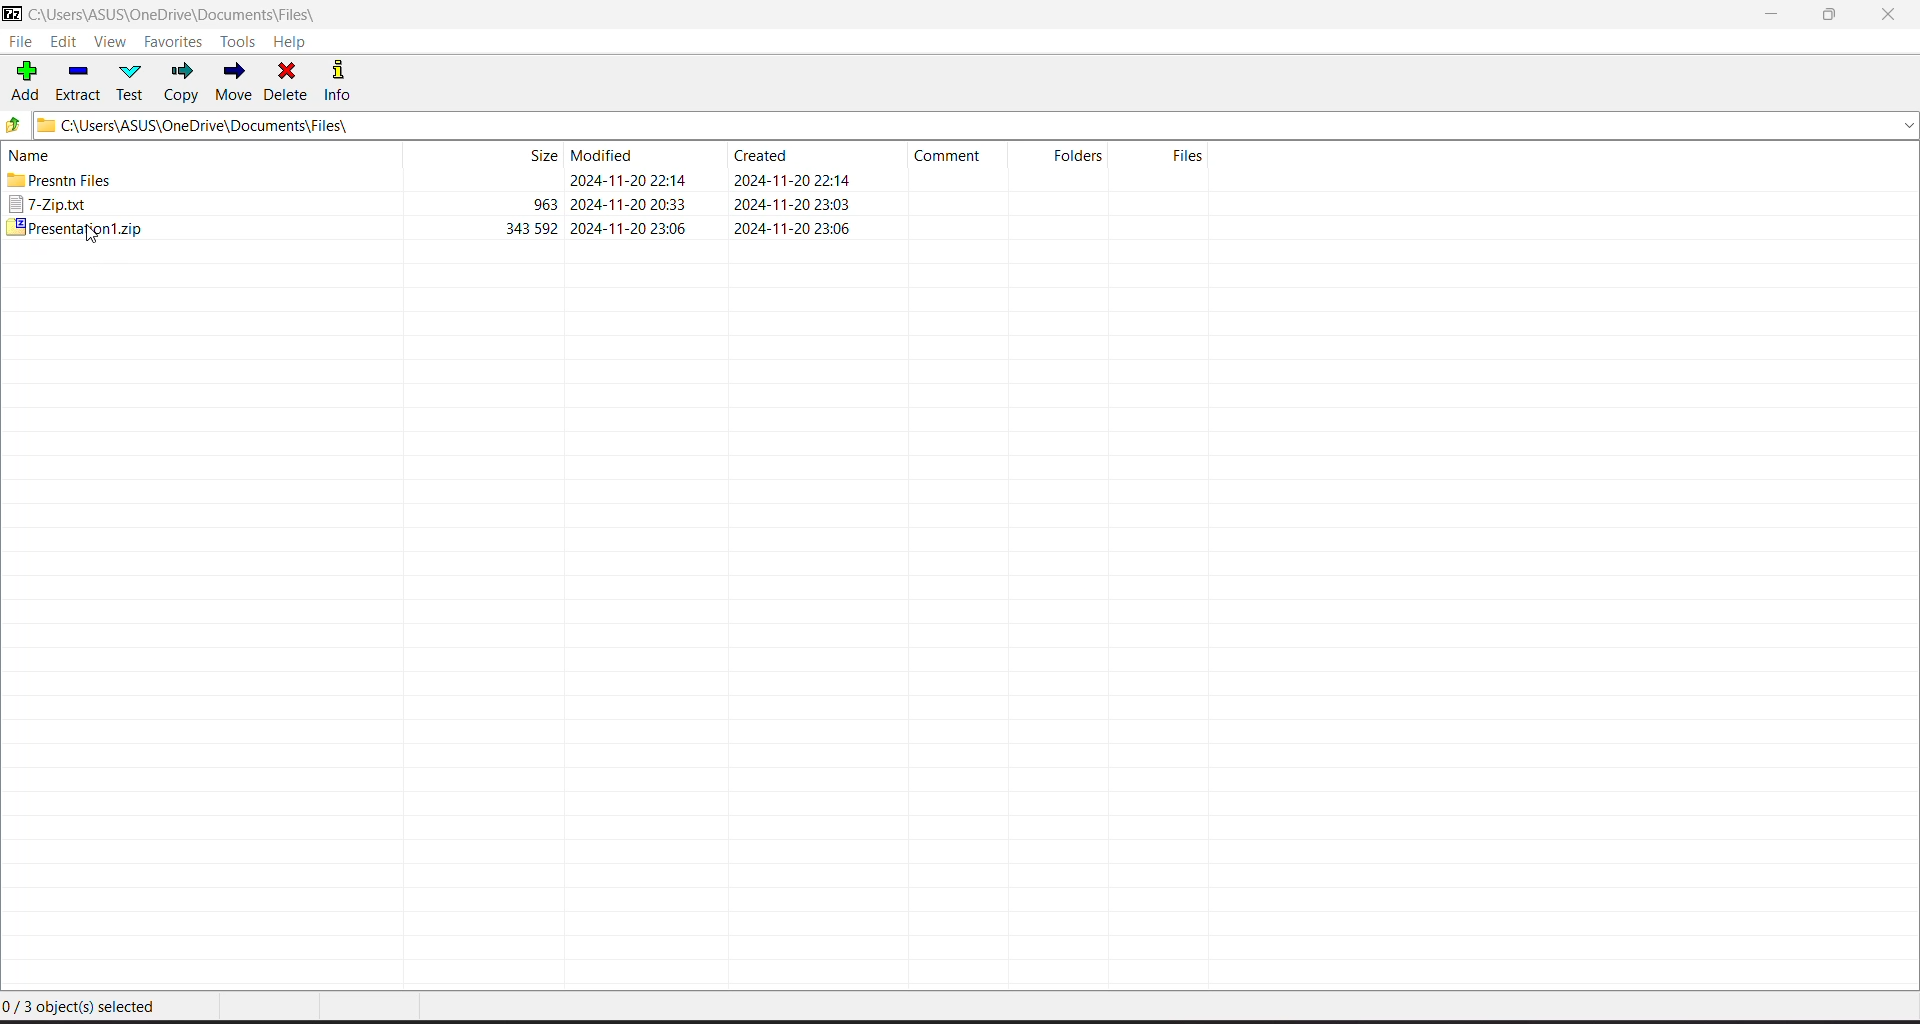 Image resolution: width=1920 pixels, height=1024 pixels. Describe the element at coordinates (1892, 15) in the screenshot. I see `Close` at that location.